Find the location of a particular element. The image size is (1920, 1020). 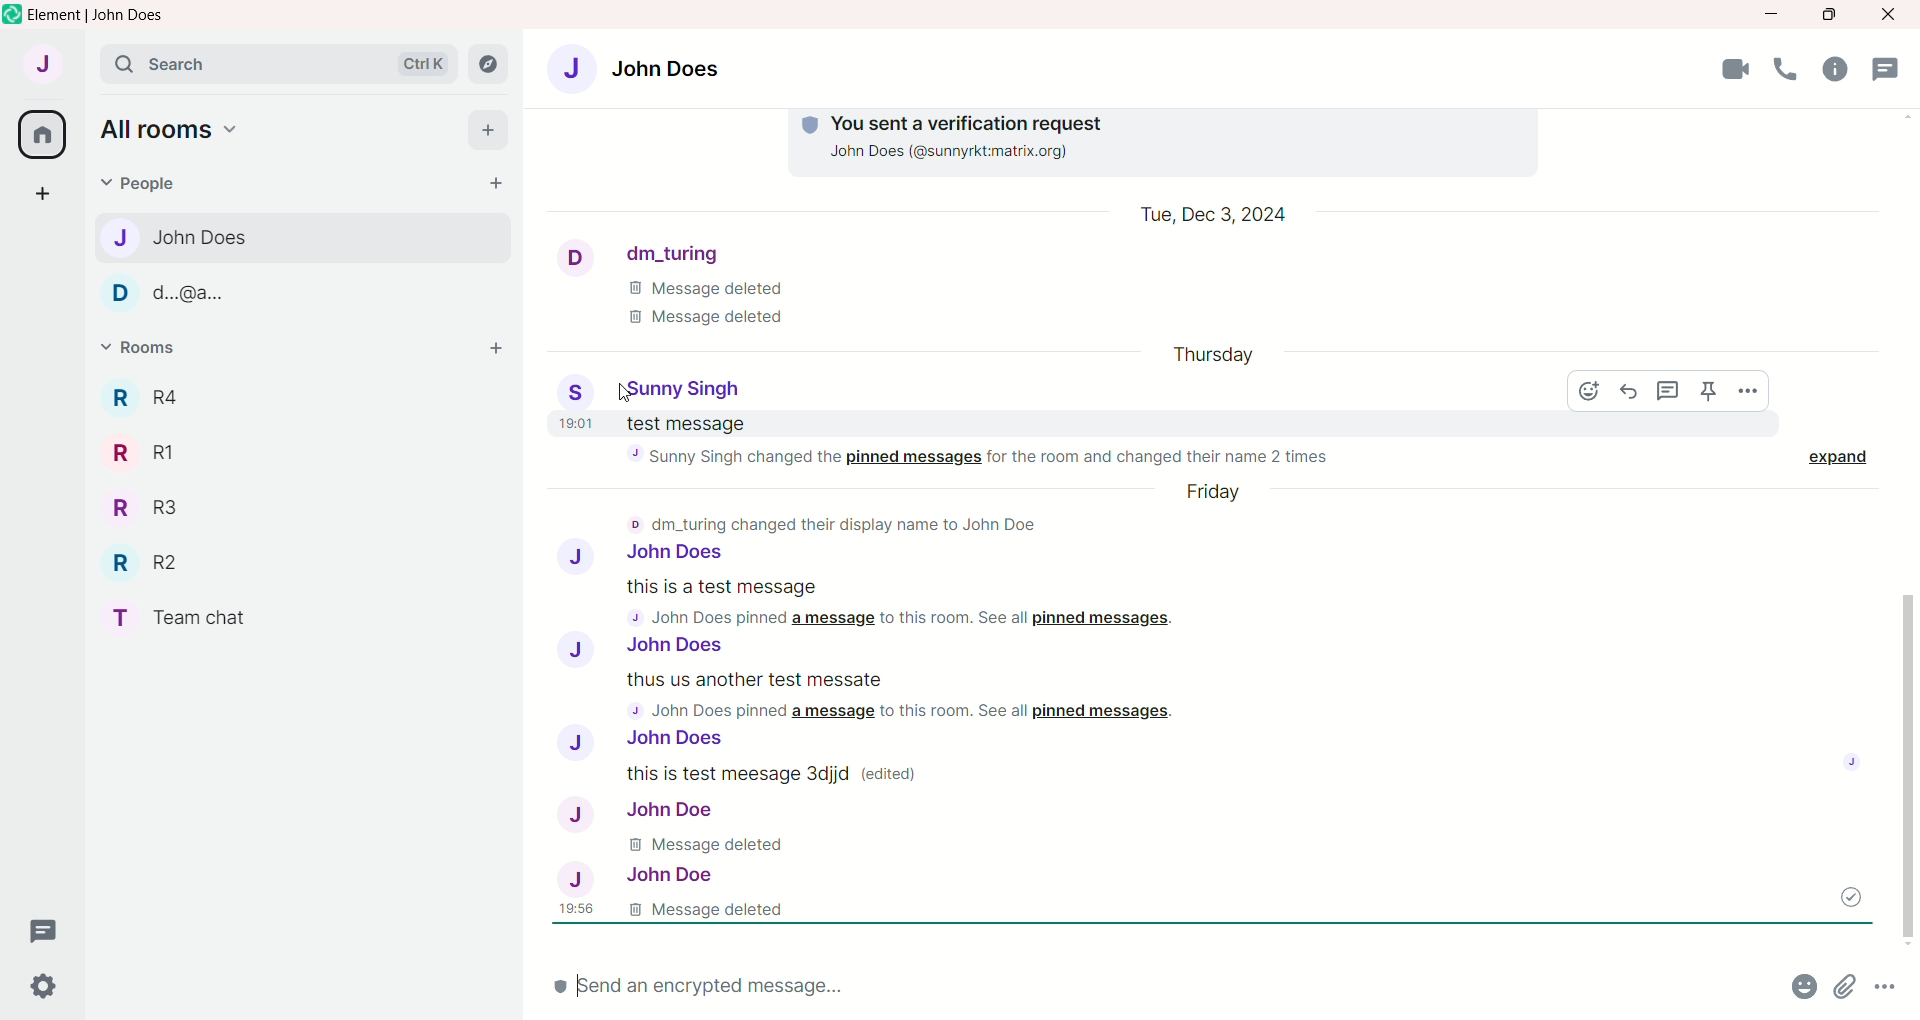

dm_turning changed their display name to John doe is located at coordinates (851, 524).